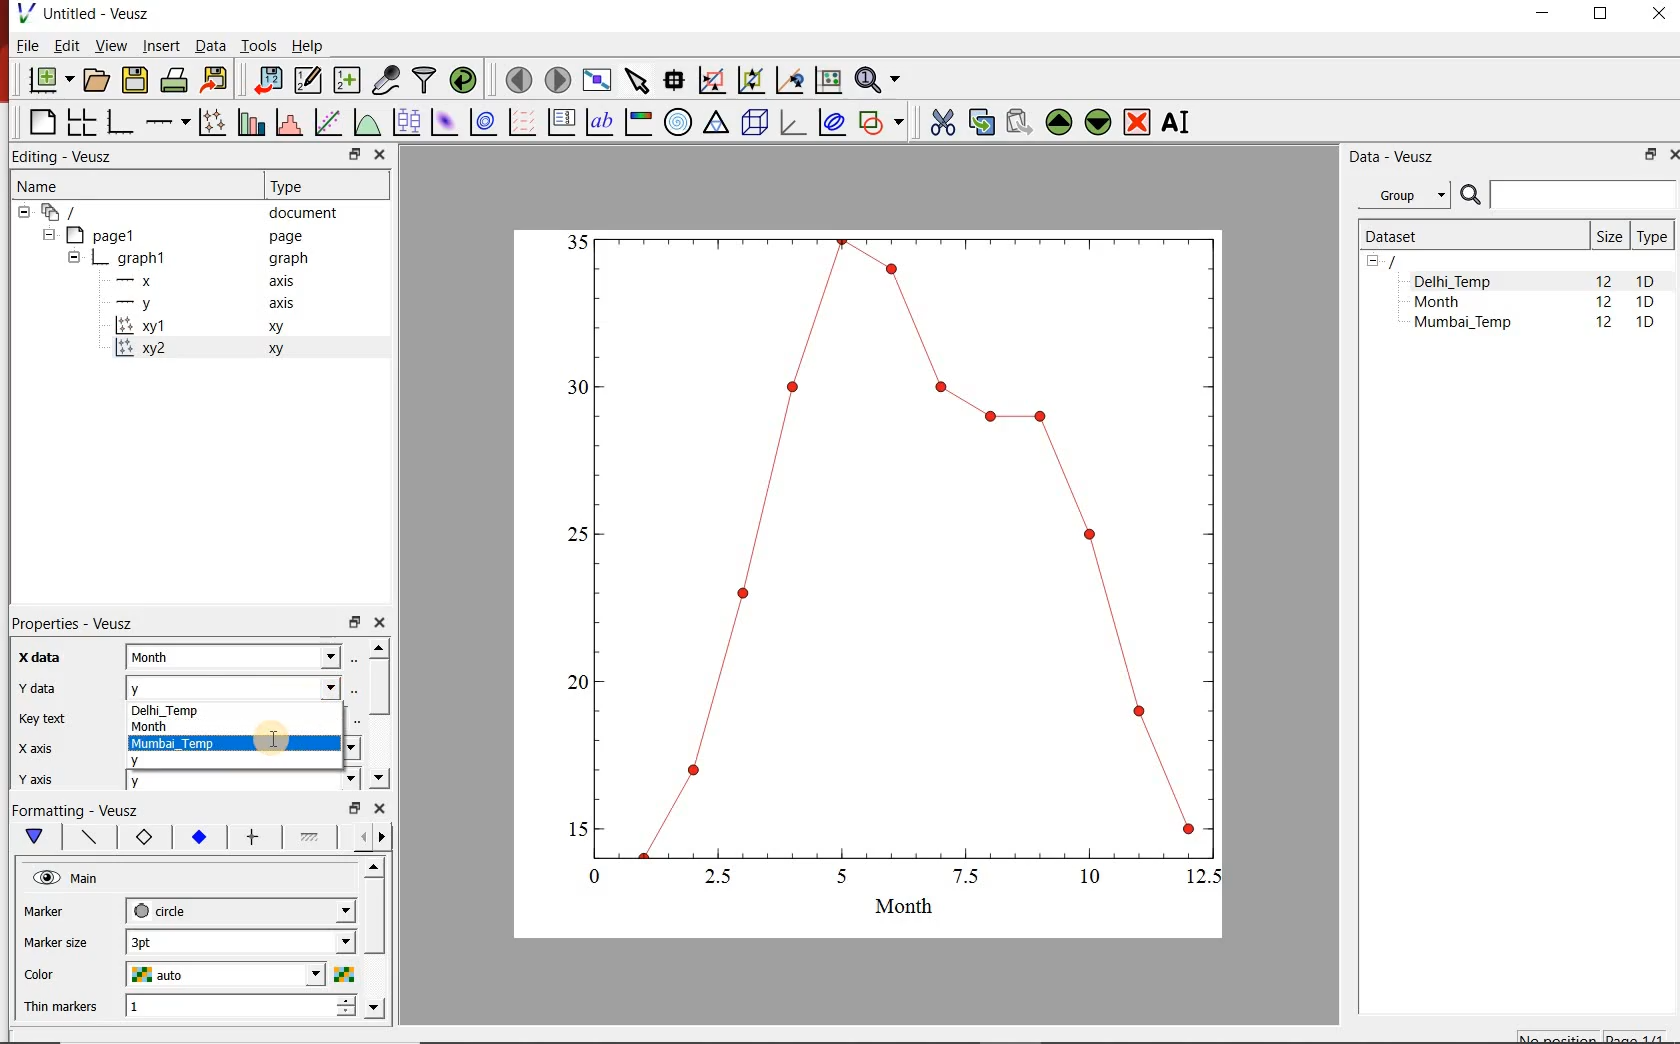 Image resolution: width=1680 pixels, height=1044 pixels. I want to click on Add an axis to the plot, so click(165, 122).